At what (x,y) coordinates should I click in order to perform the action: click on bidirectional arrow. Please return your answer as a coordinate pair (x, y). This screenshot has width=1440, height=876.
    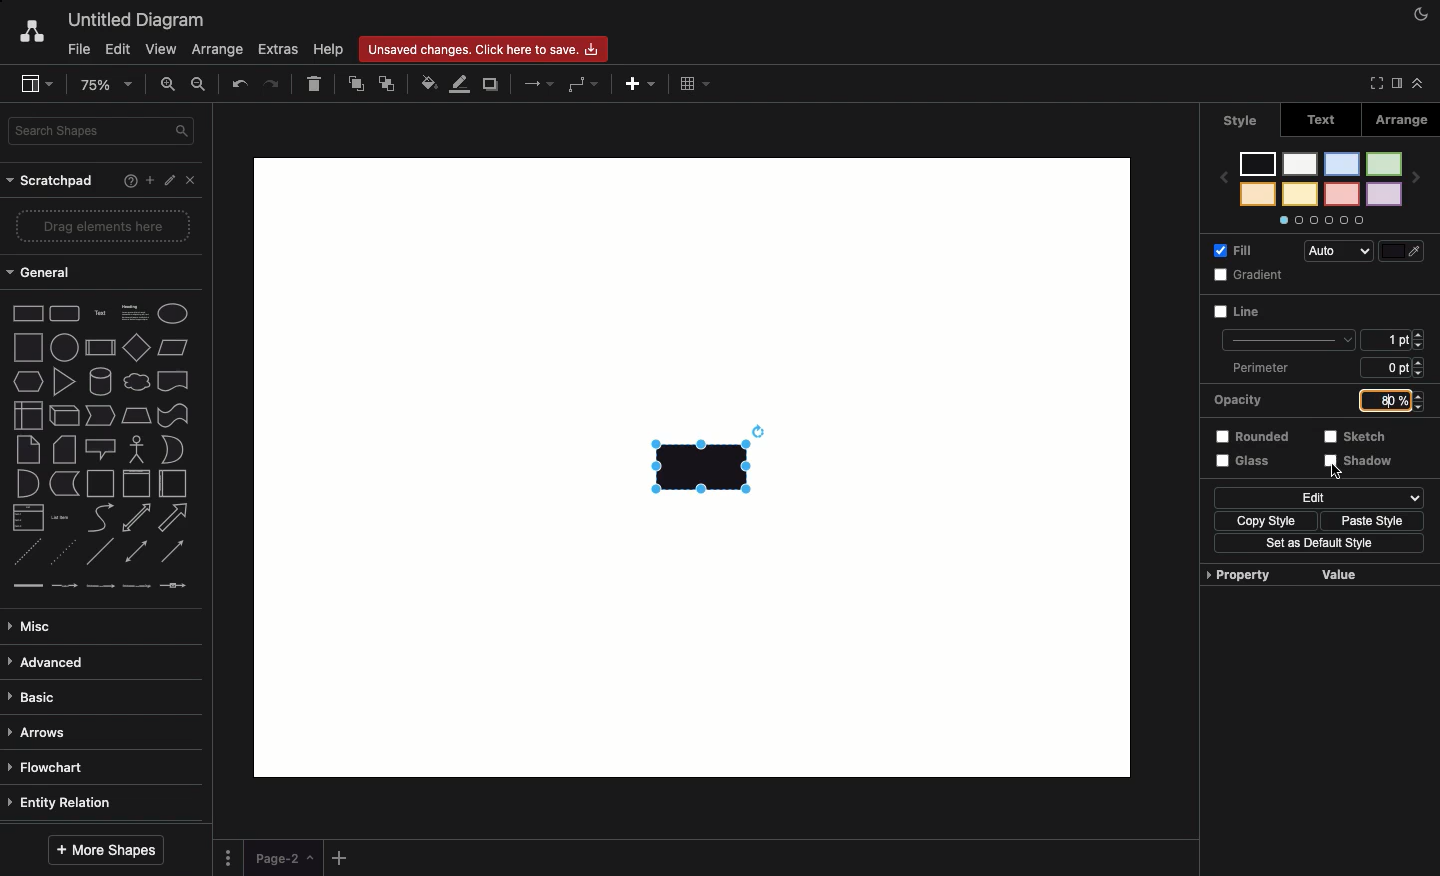
    Looking at the image, I should click on (137, 519).